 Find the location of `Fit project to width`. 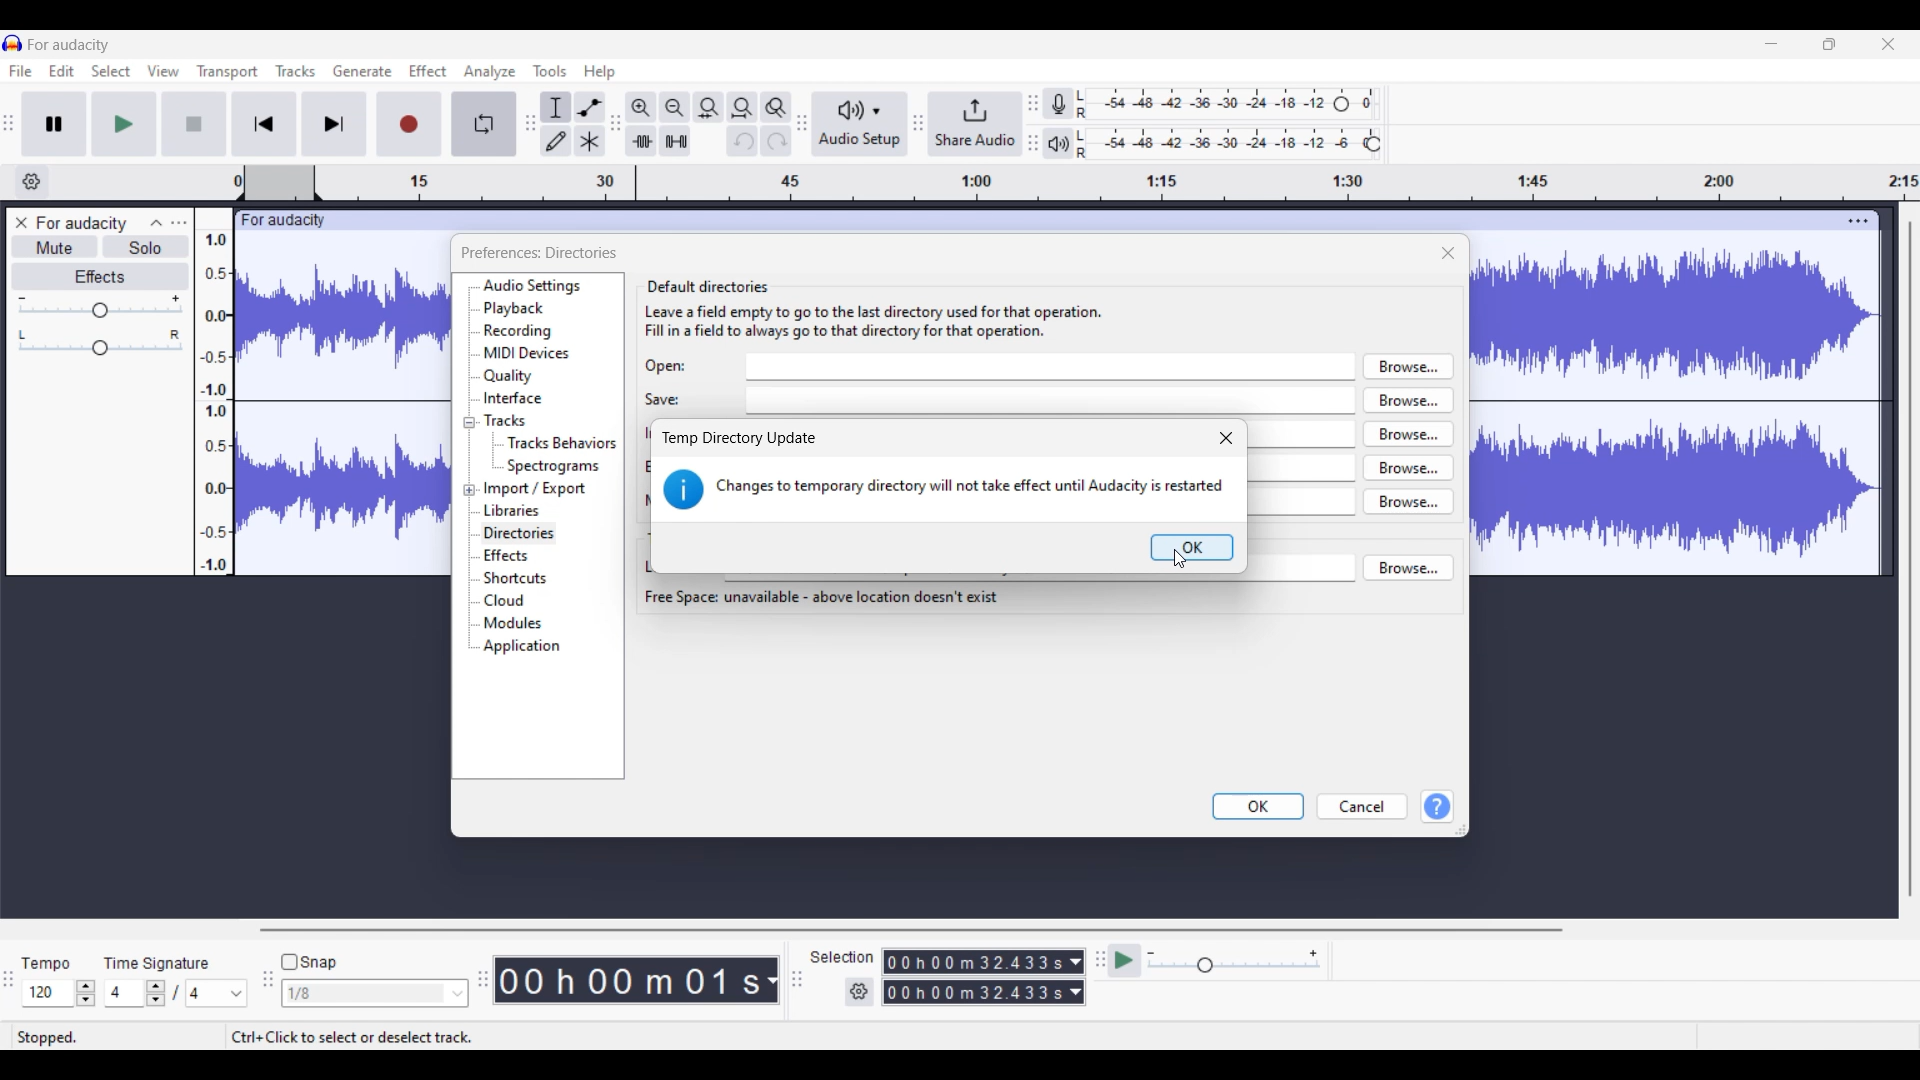

Fit project to width is located at coordinates (742, 108).